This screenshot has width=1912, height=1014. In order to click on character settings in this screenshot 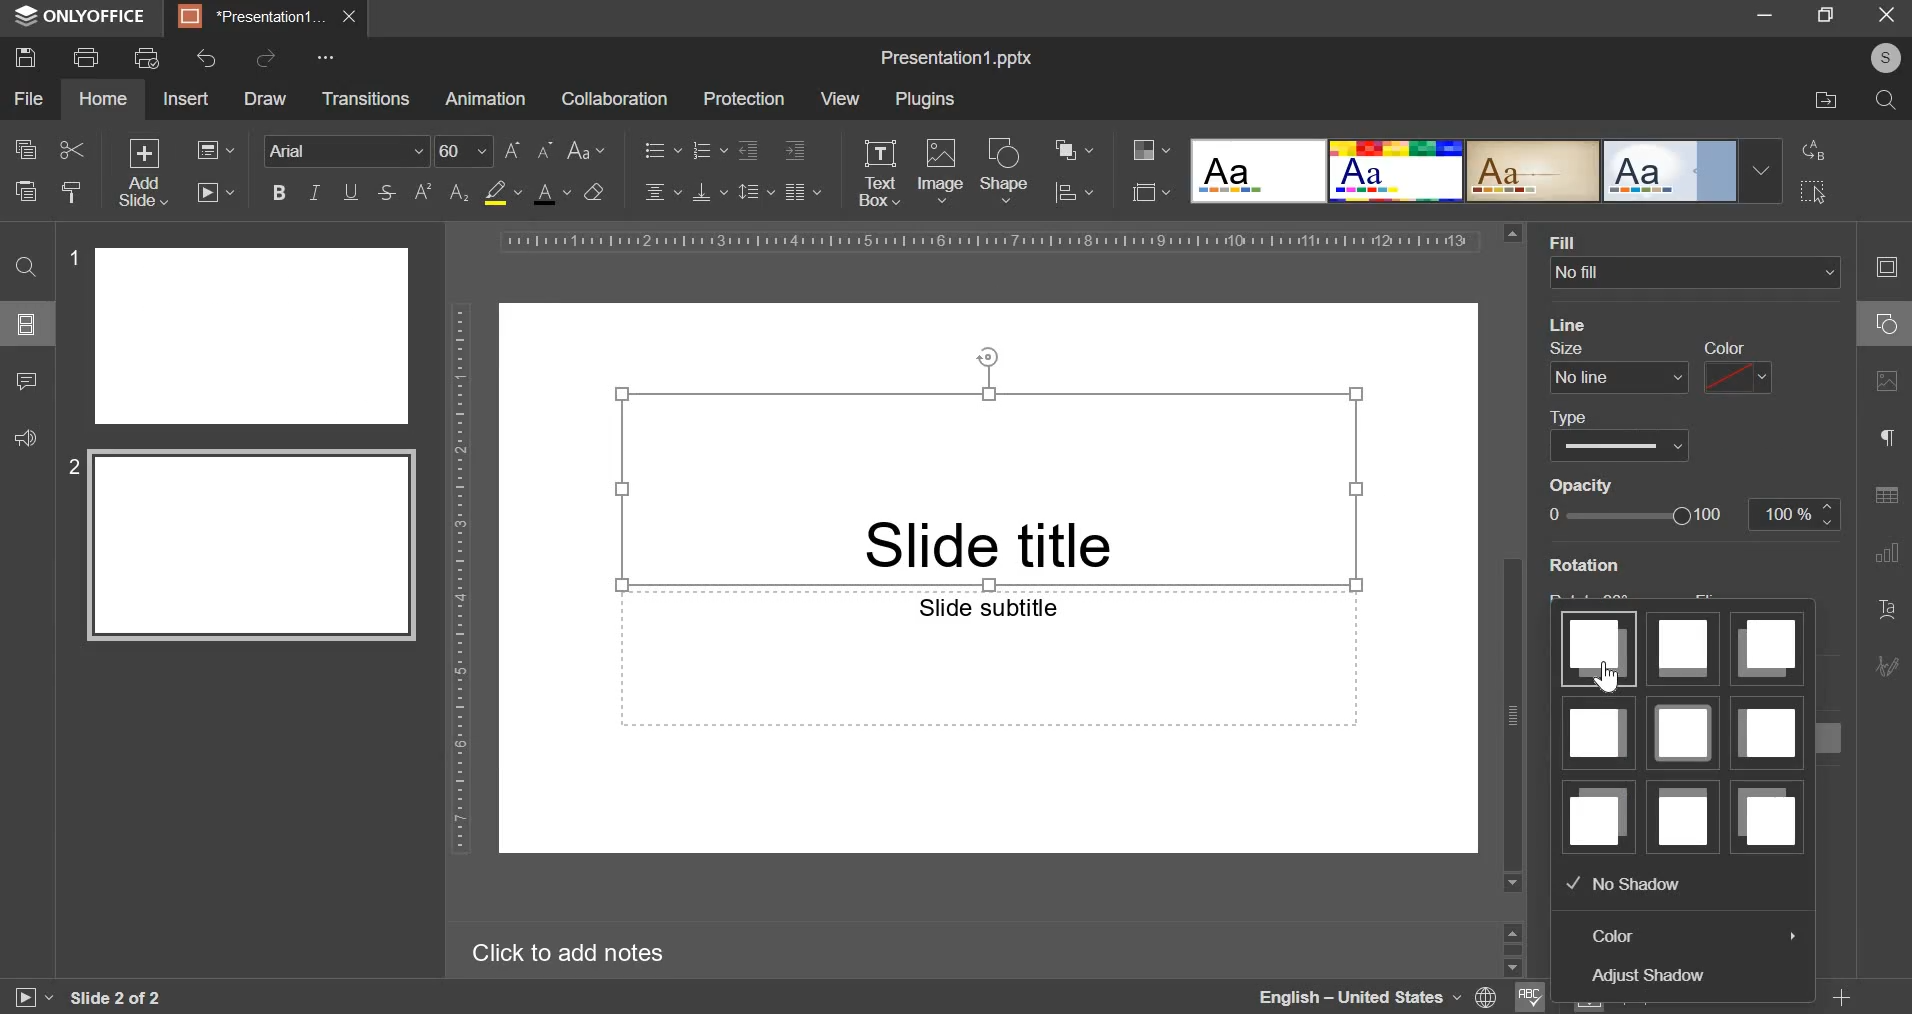, I will do `click(1891, 442)`.